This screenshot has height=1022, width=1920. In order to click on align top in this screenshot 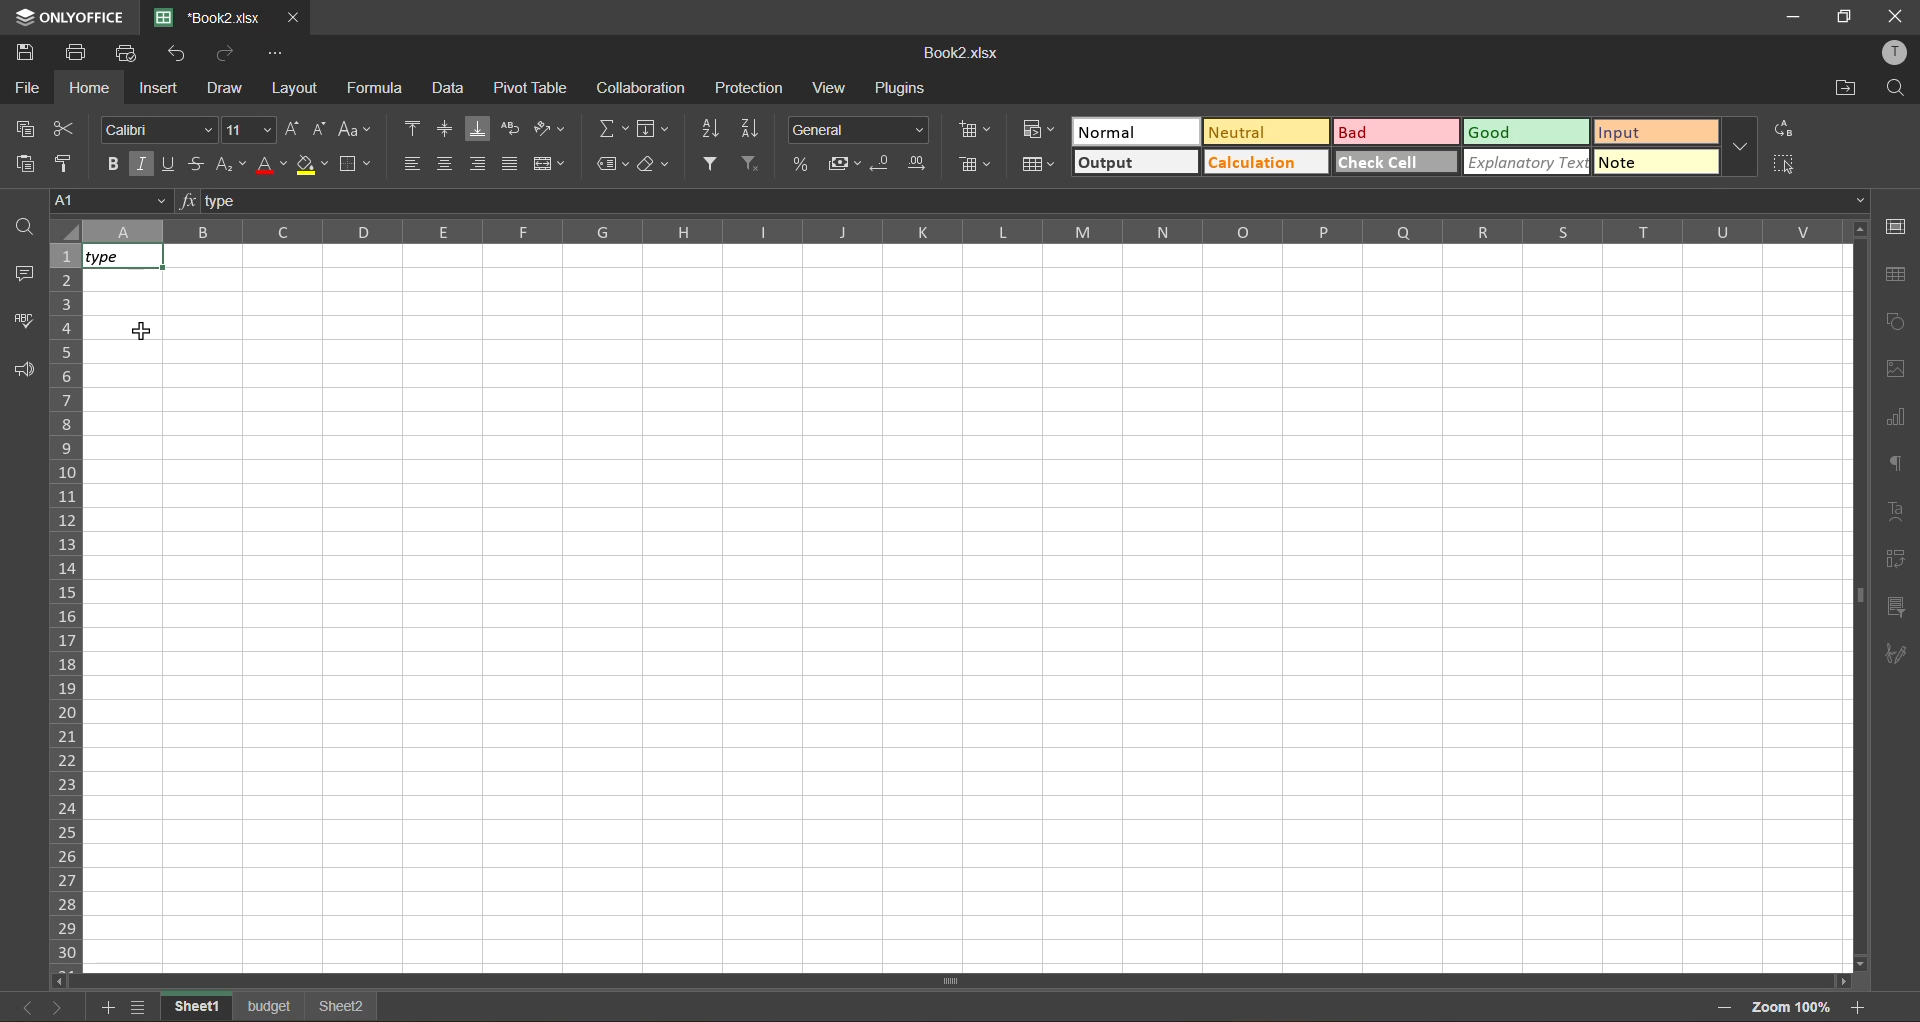, I will do `click(414, 128)`.